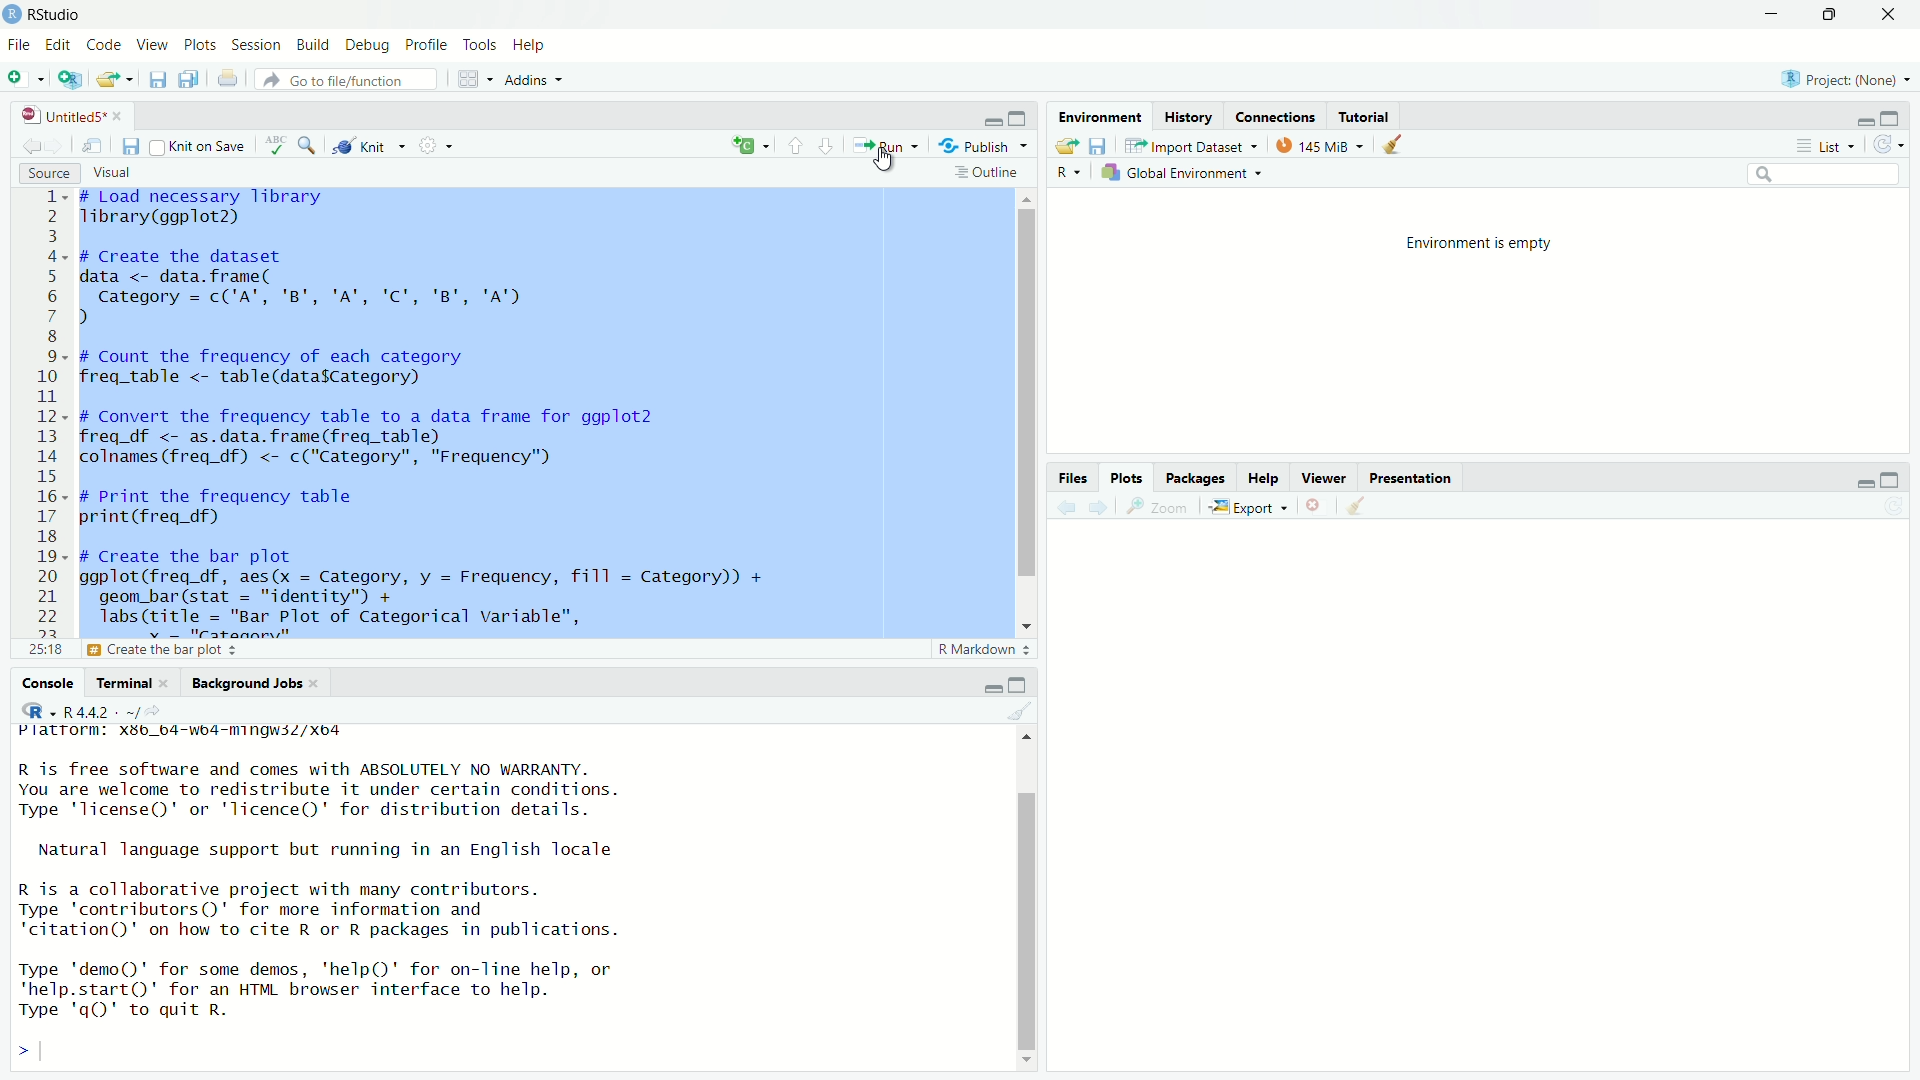 The height and width of the screenshot is (1080, 1920). Describe the element at coordinates (1100, 147) in the screenshot. I see `save` at that location.